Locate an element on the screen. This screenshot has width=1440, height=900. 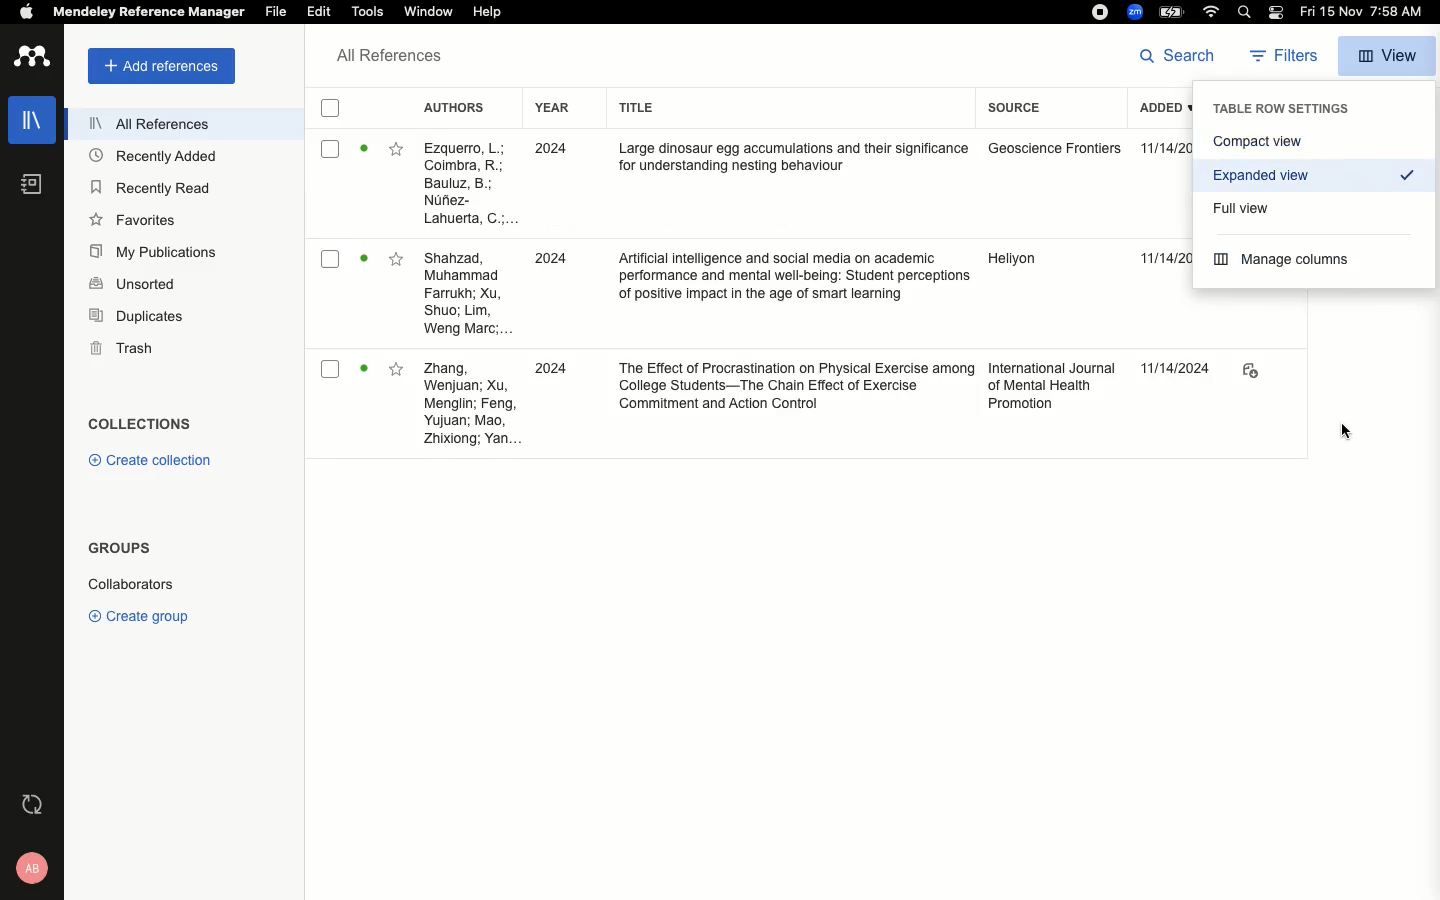
Manage columns is located at coordinates (1286, 260).